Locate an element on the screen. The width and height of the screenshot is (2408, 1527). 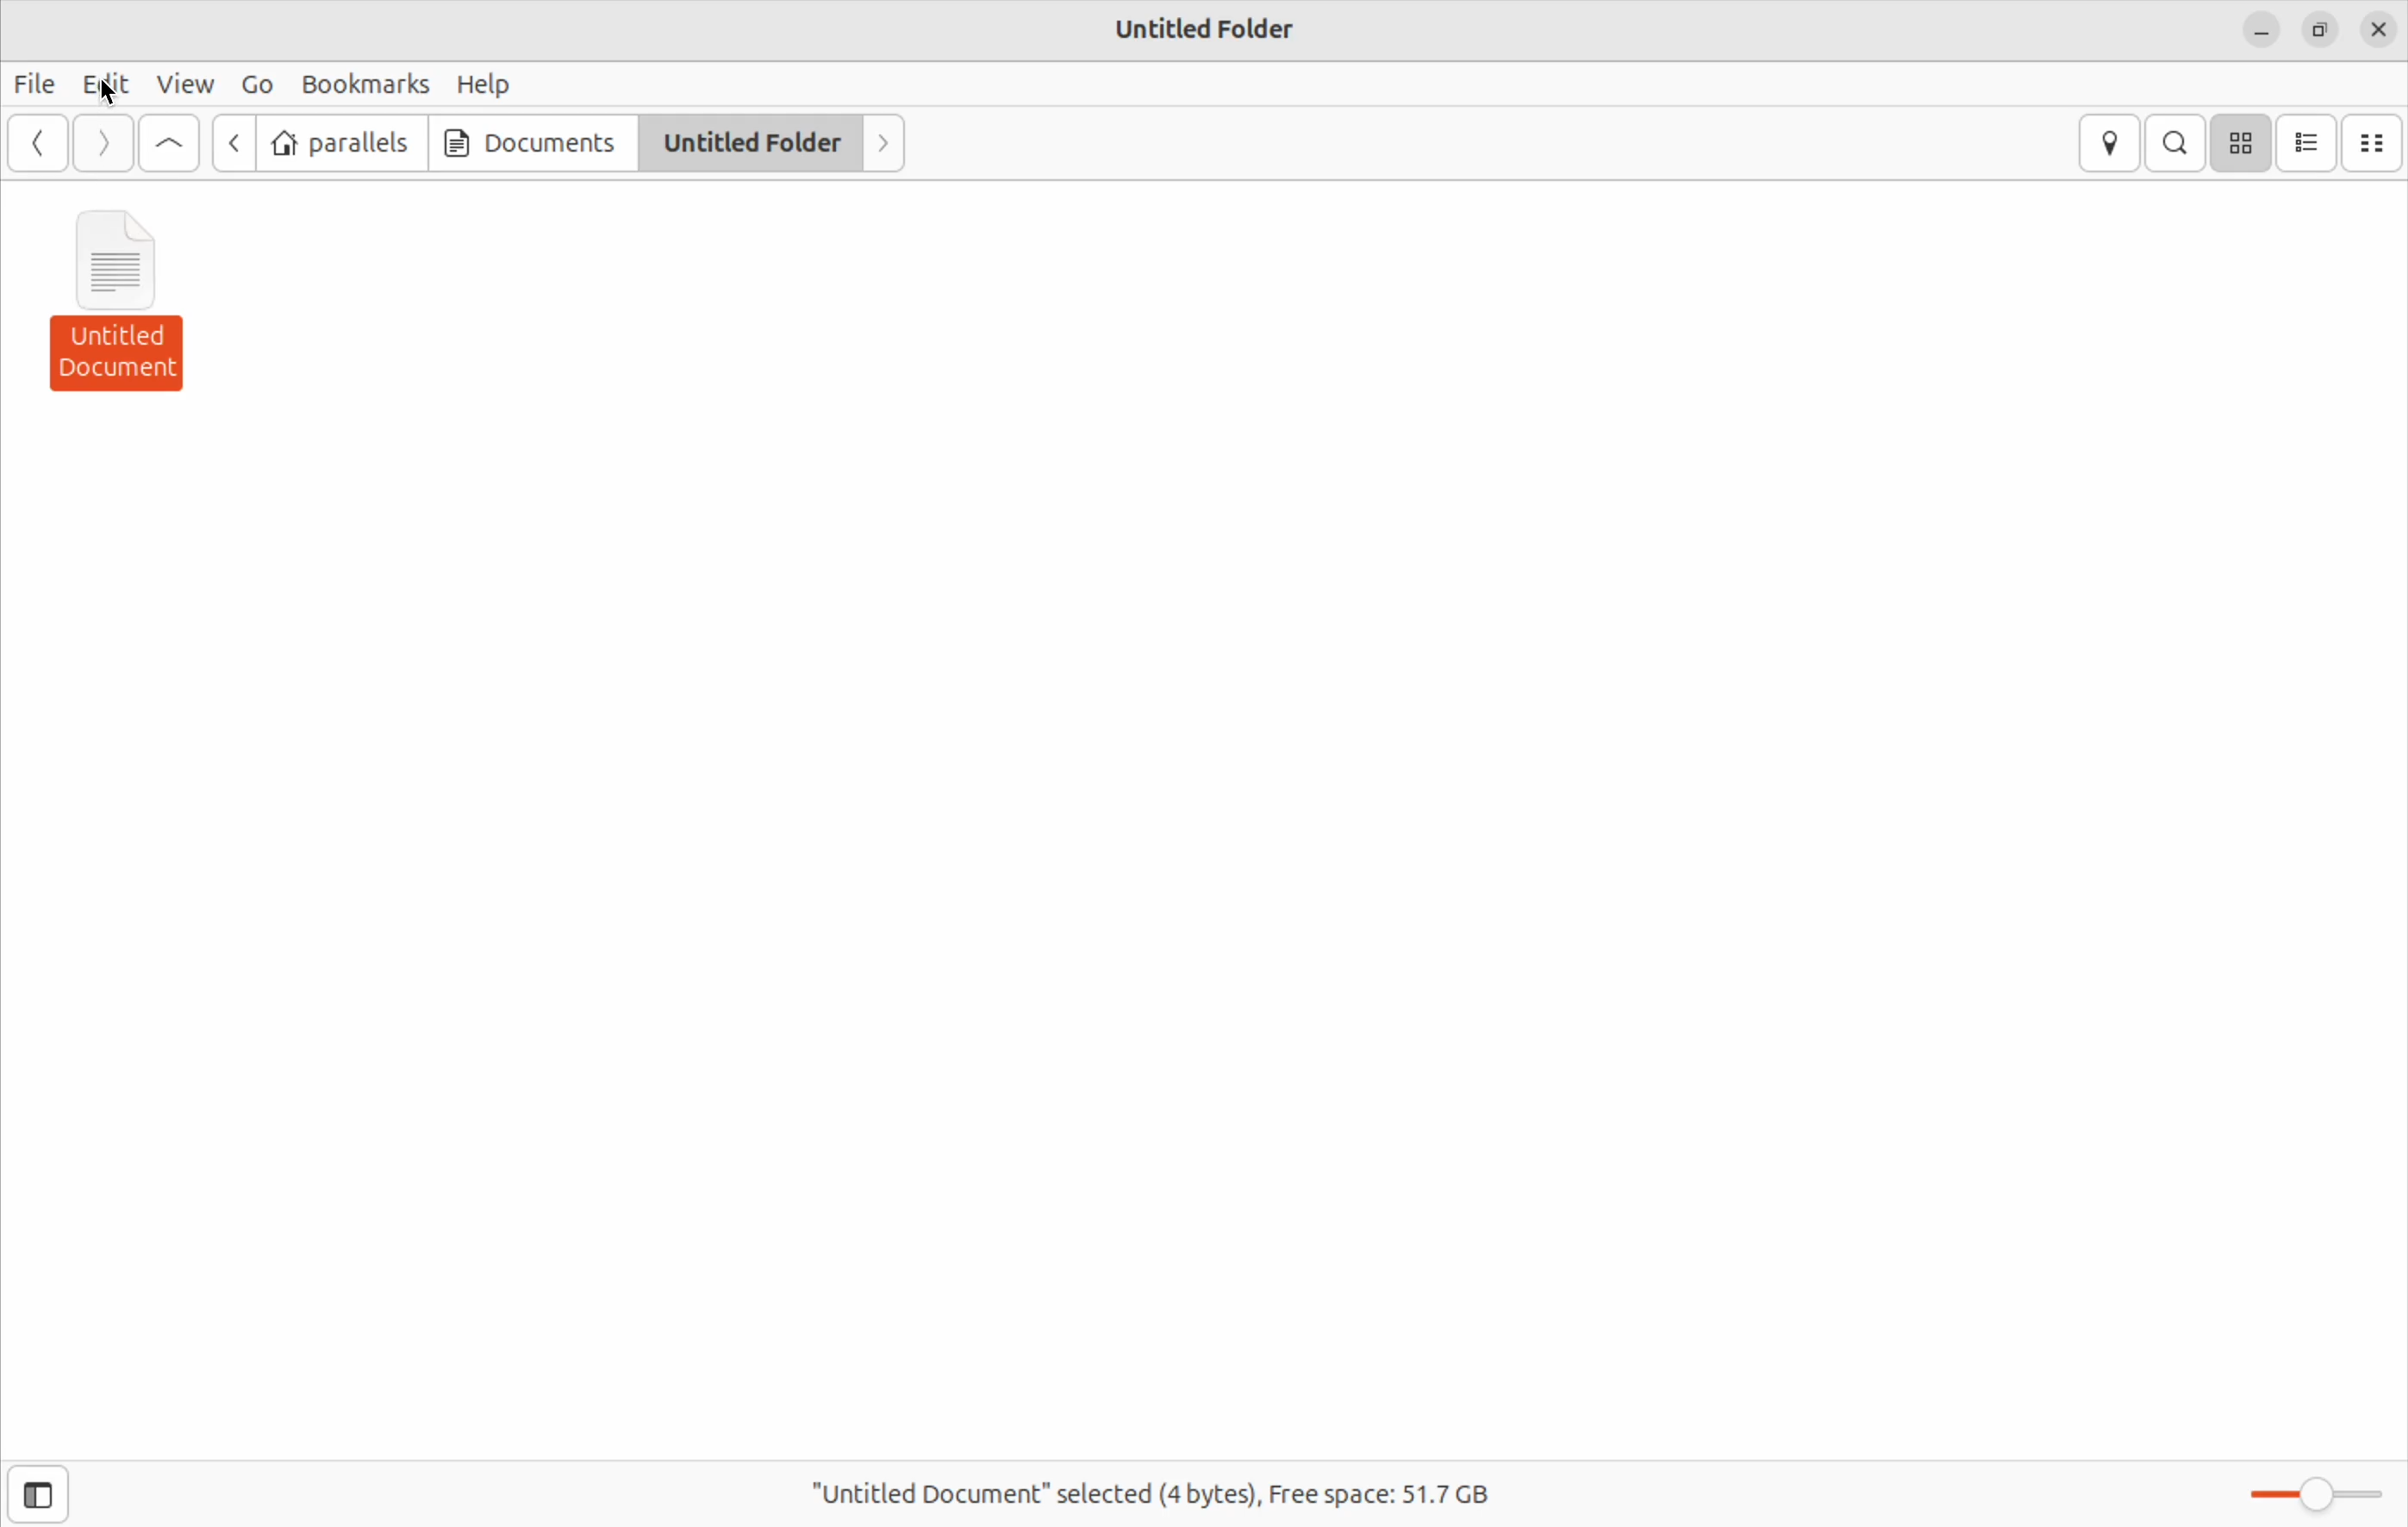
search is located at coordinates (2178, 142).